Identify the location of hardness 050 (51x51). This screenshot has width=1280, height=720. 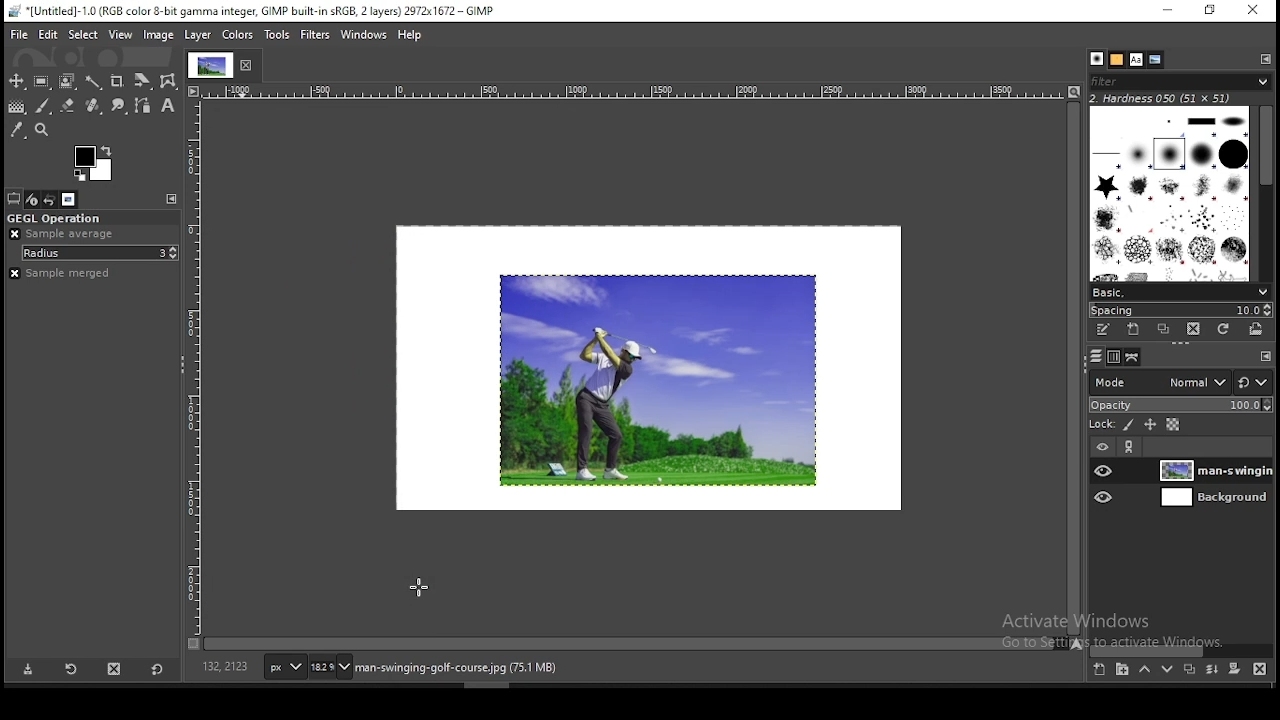
(1182, 99).